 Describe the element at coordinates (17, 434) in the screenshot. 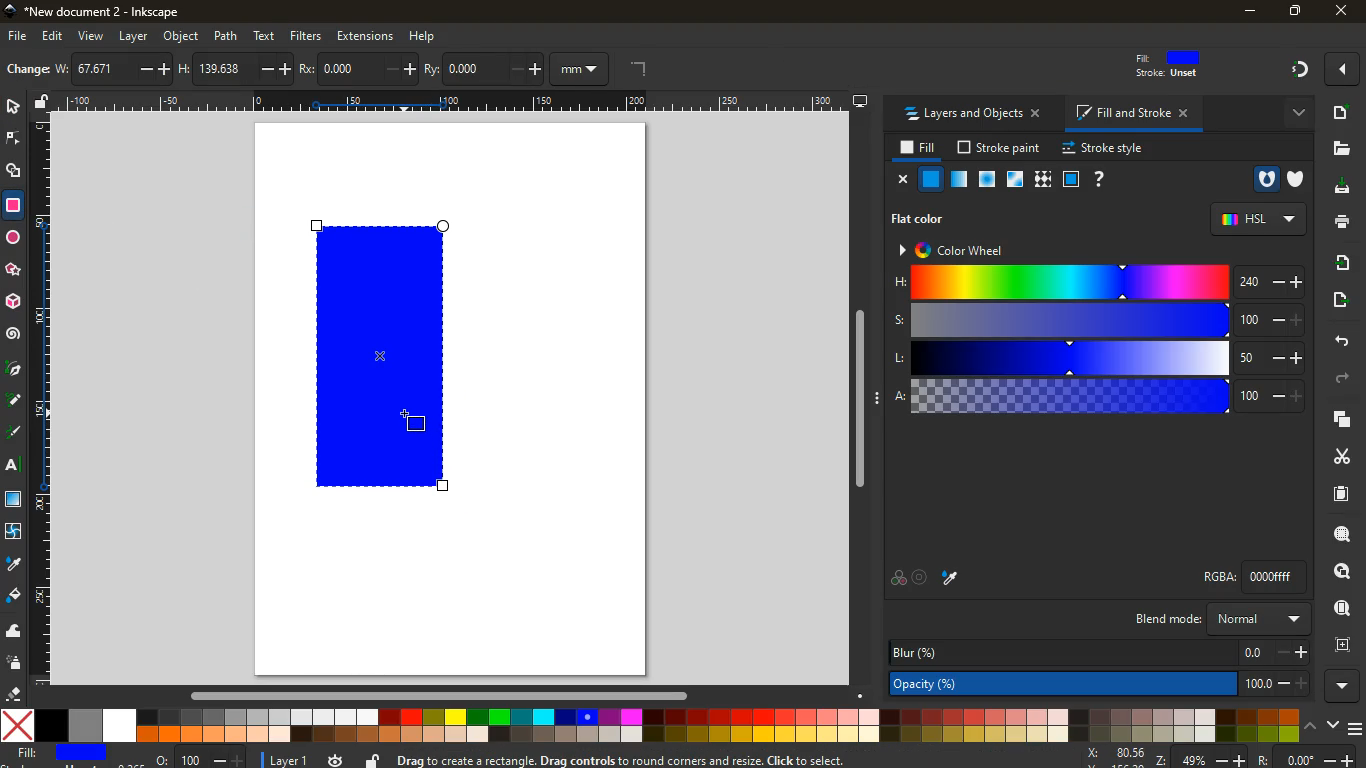

I see `highlight` at that location.